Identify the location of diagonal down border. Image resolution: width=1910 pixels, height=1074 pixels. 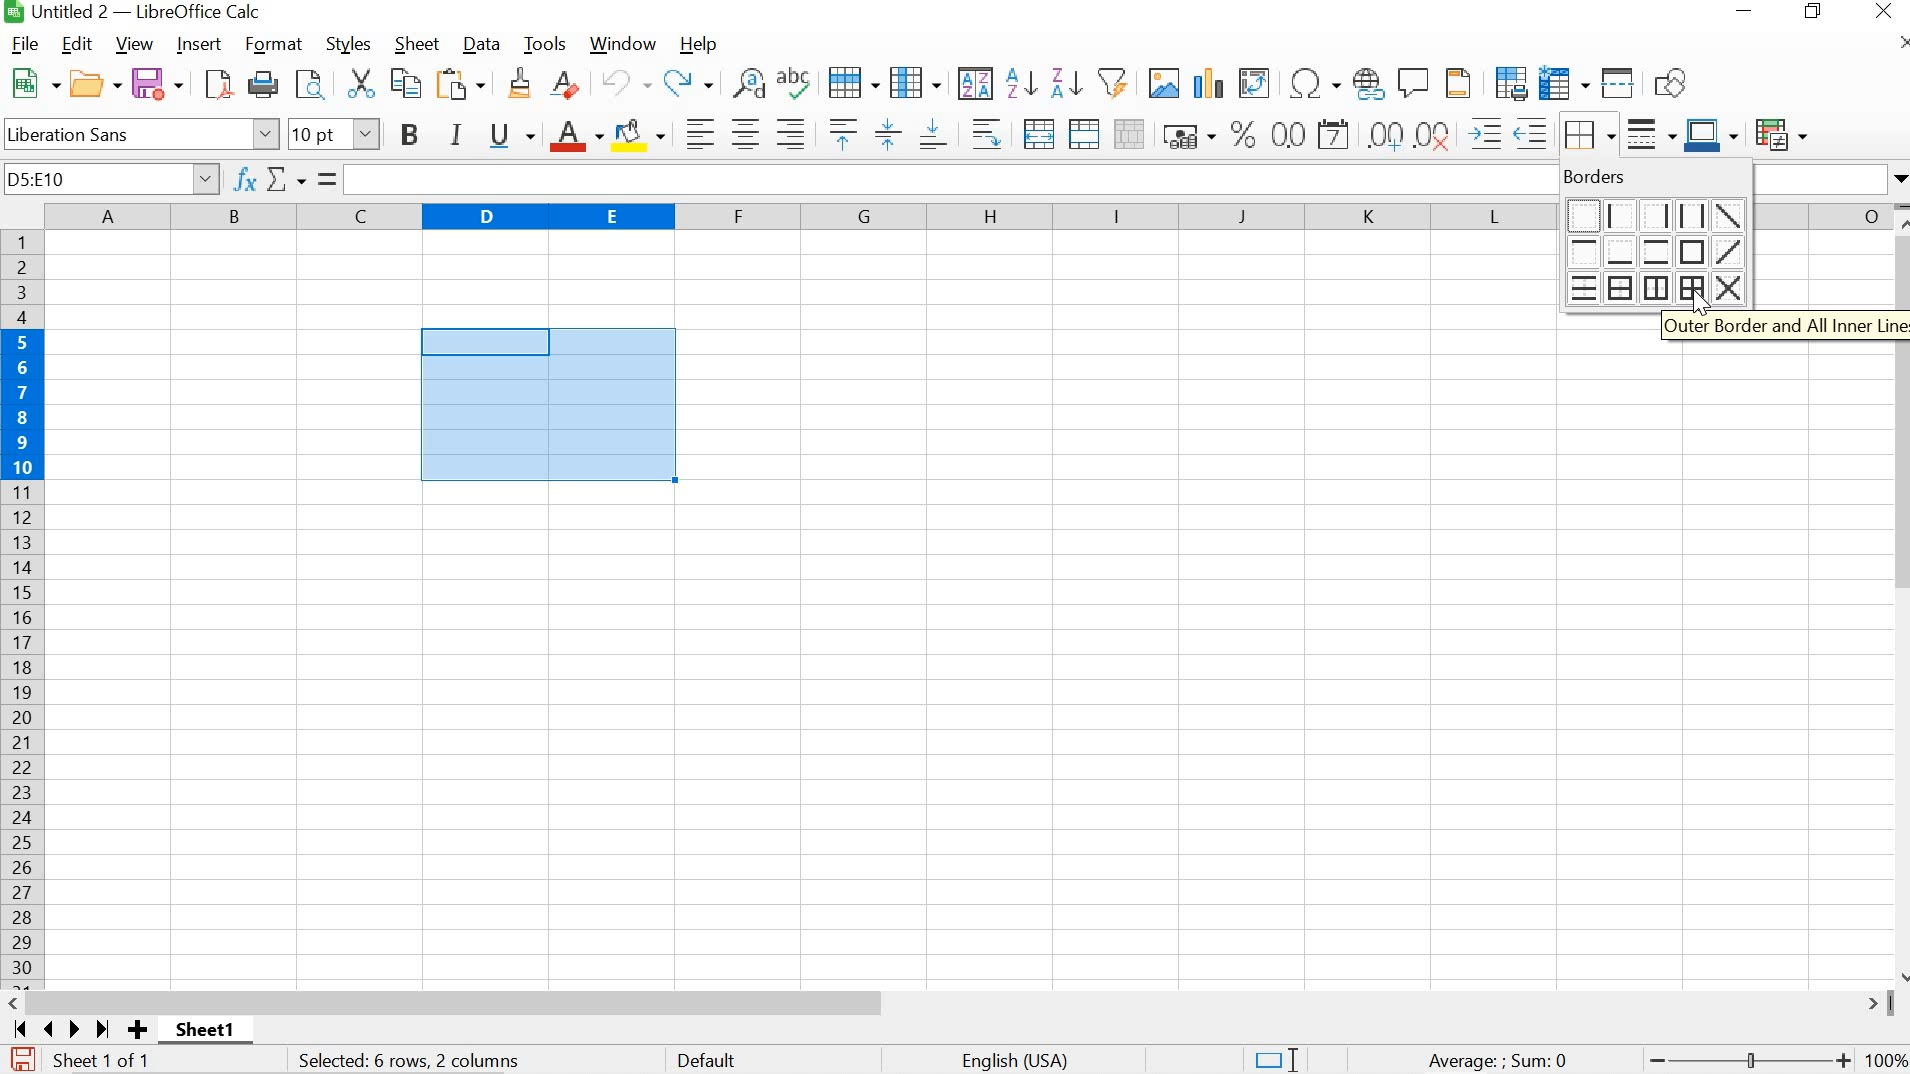
(1731, 216).